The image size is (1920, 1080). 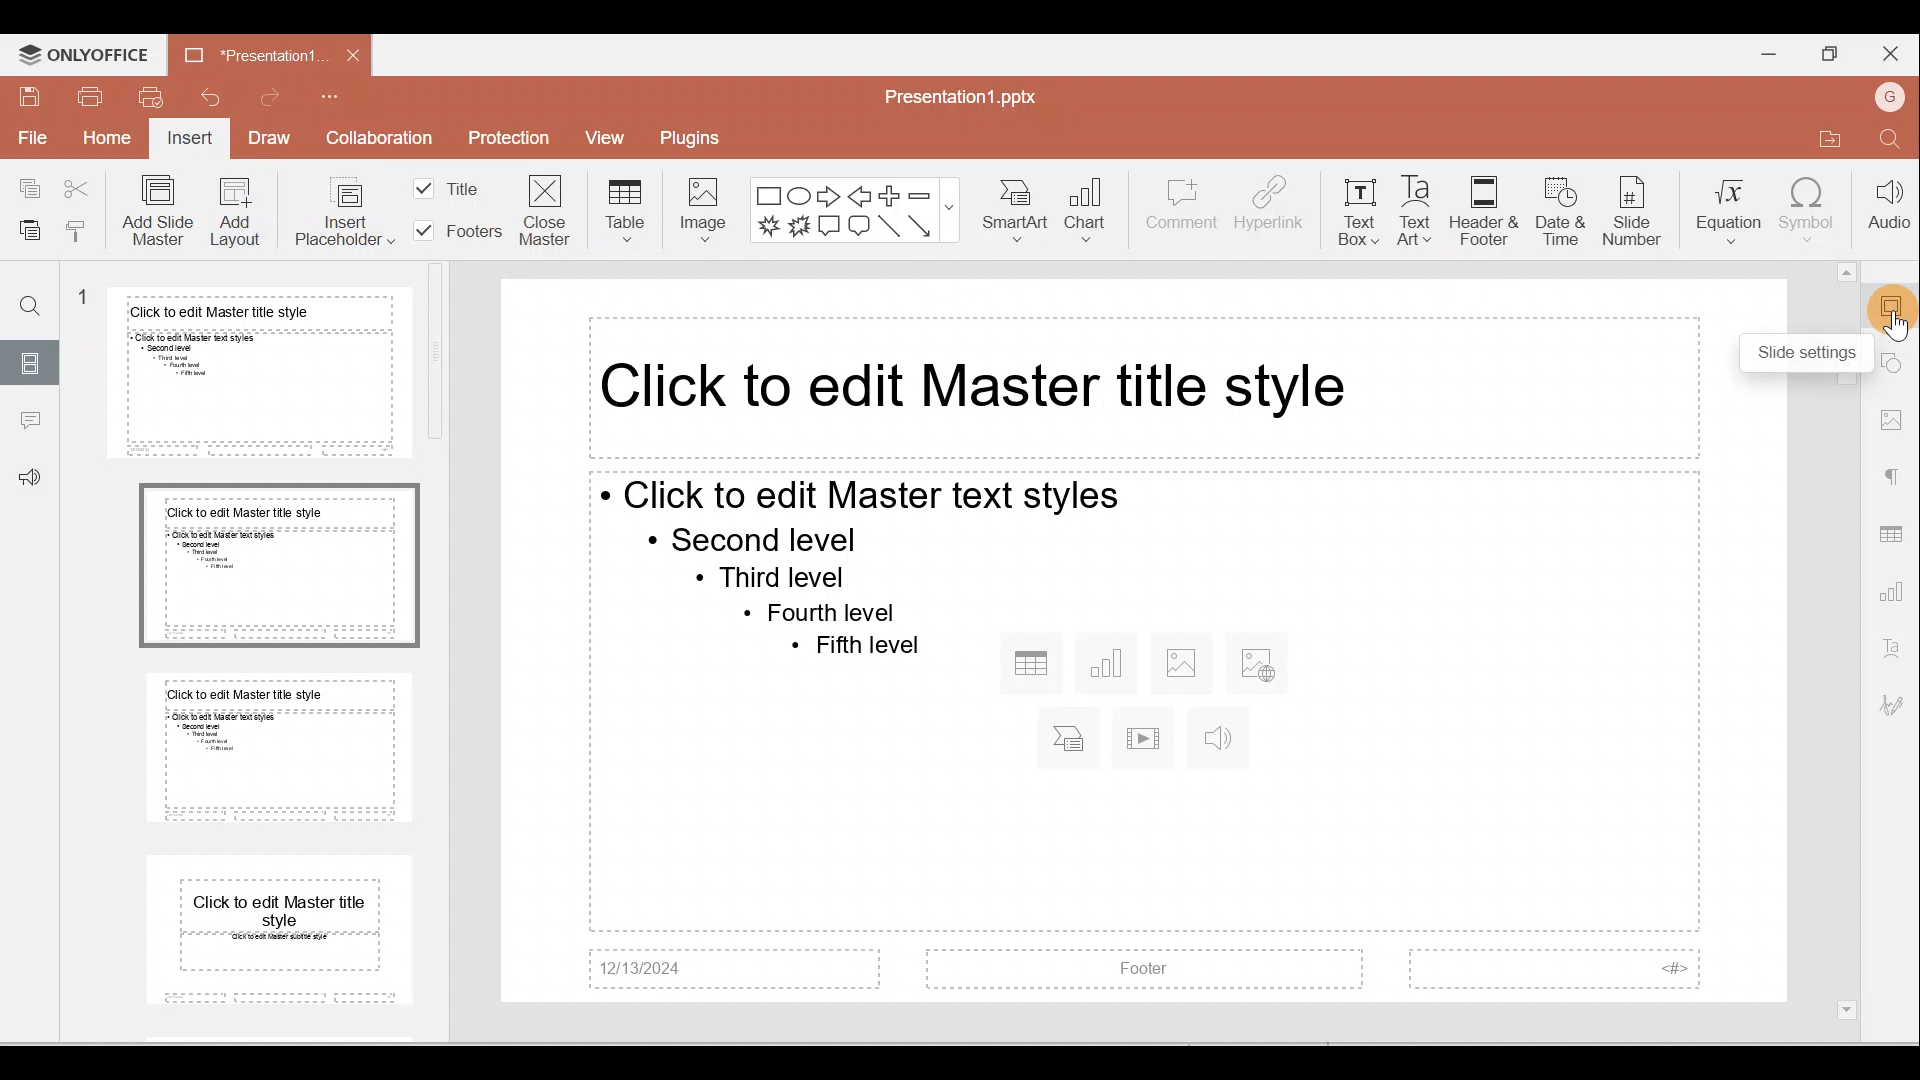 What do you see at coordinates (1132, 645) in the screenshot?
I see `Master Presentation slide` at bounding box center [1132, 645].